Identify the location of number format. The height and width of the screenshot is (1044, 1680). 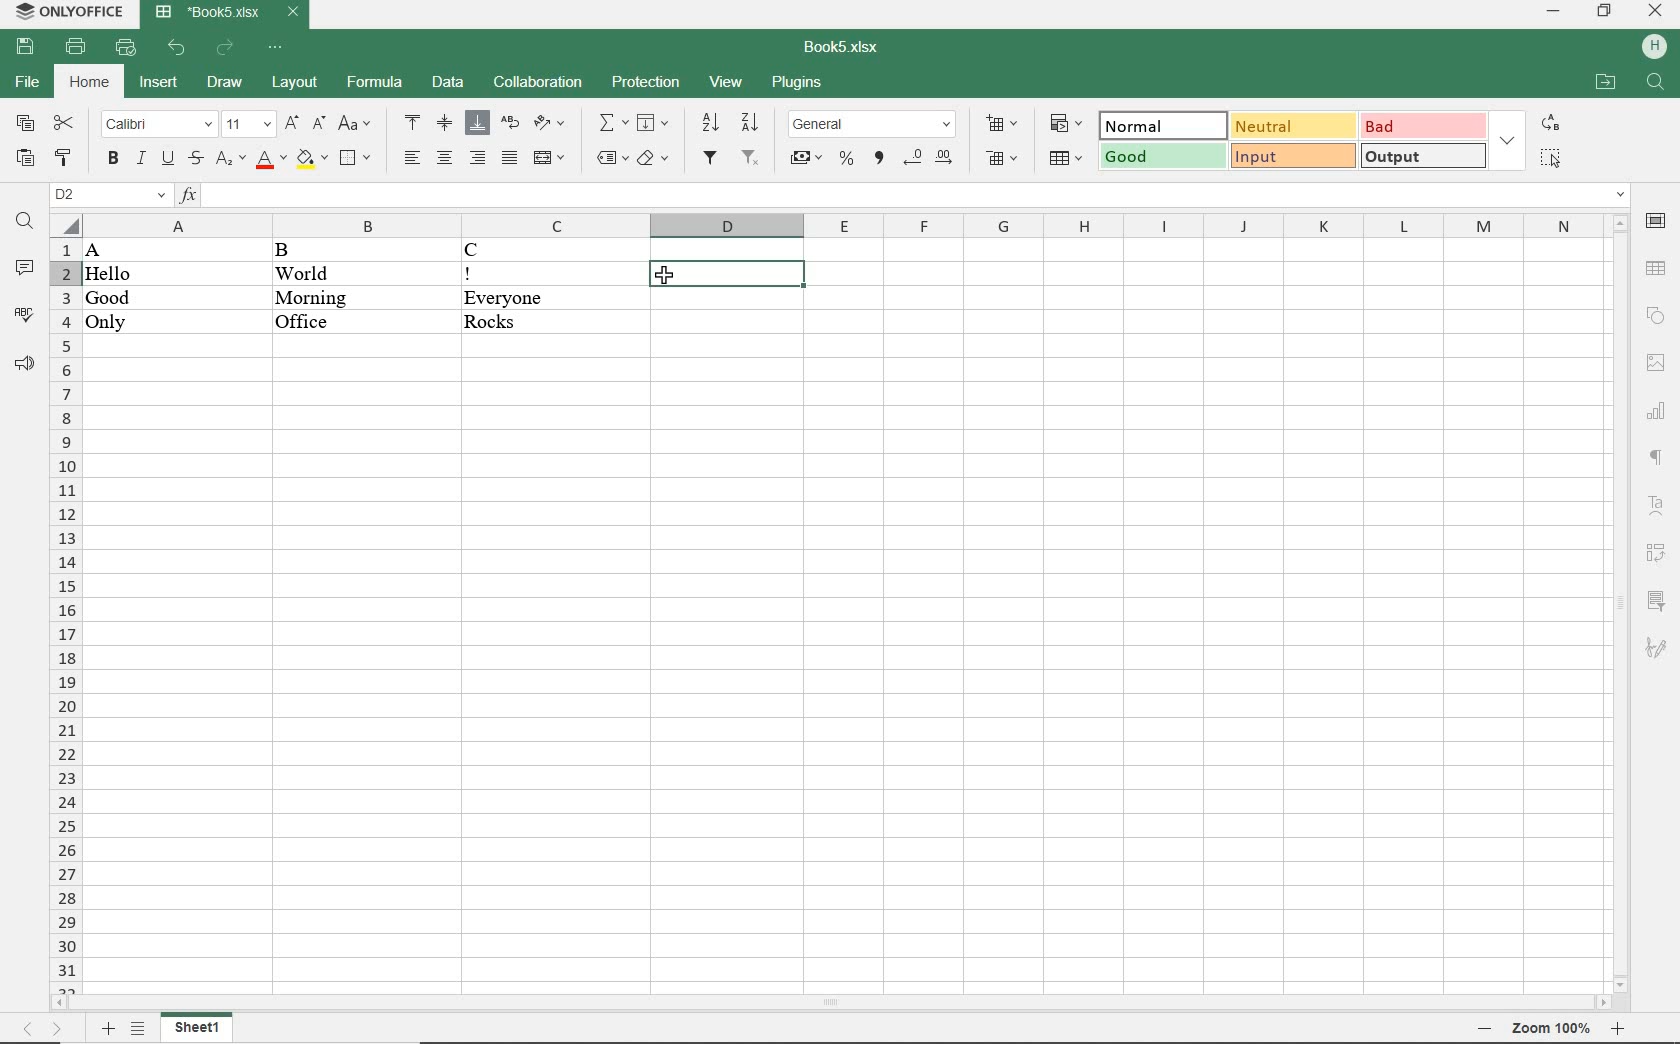
(874, 124).